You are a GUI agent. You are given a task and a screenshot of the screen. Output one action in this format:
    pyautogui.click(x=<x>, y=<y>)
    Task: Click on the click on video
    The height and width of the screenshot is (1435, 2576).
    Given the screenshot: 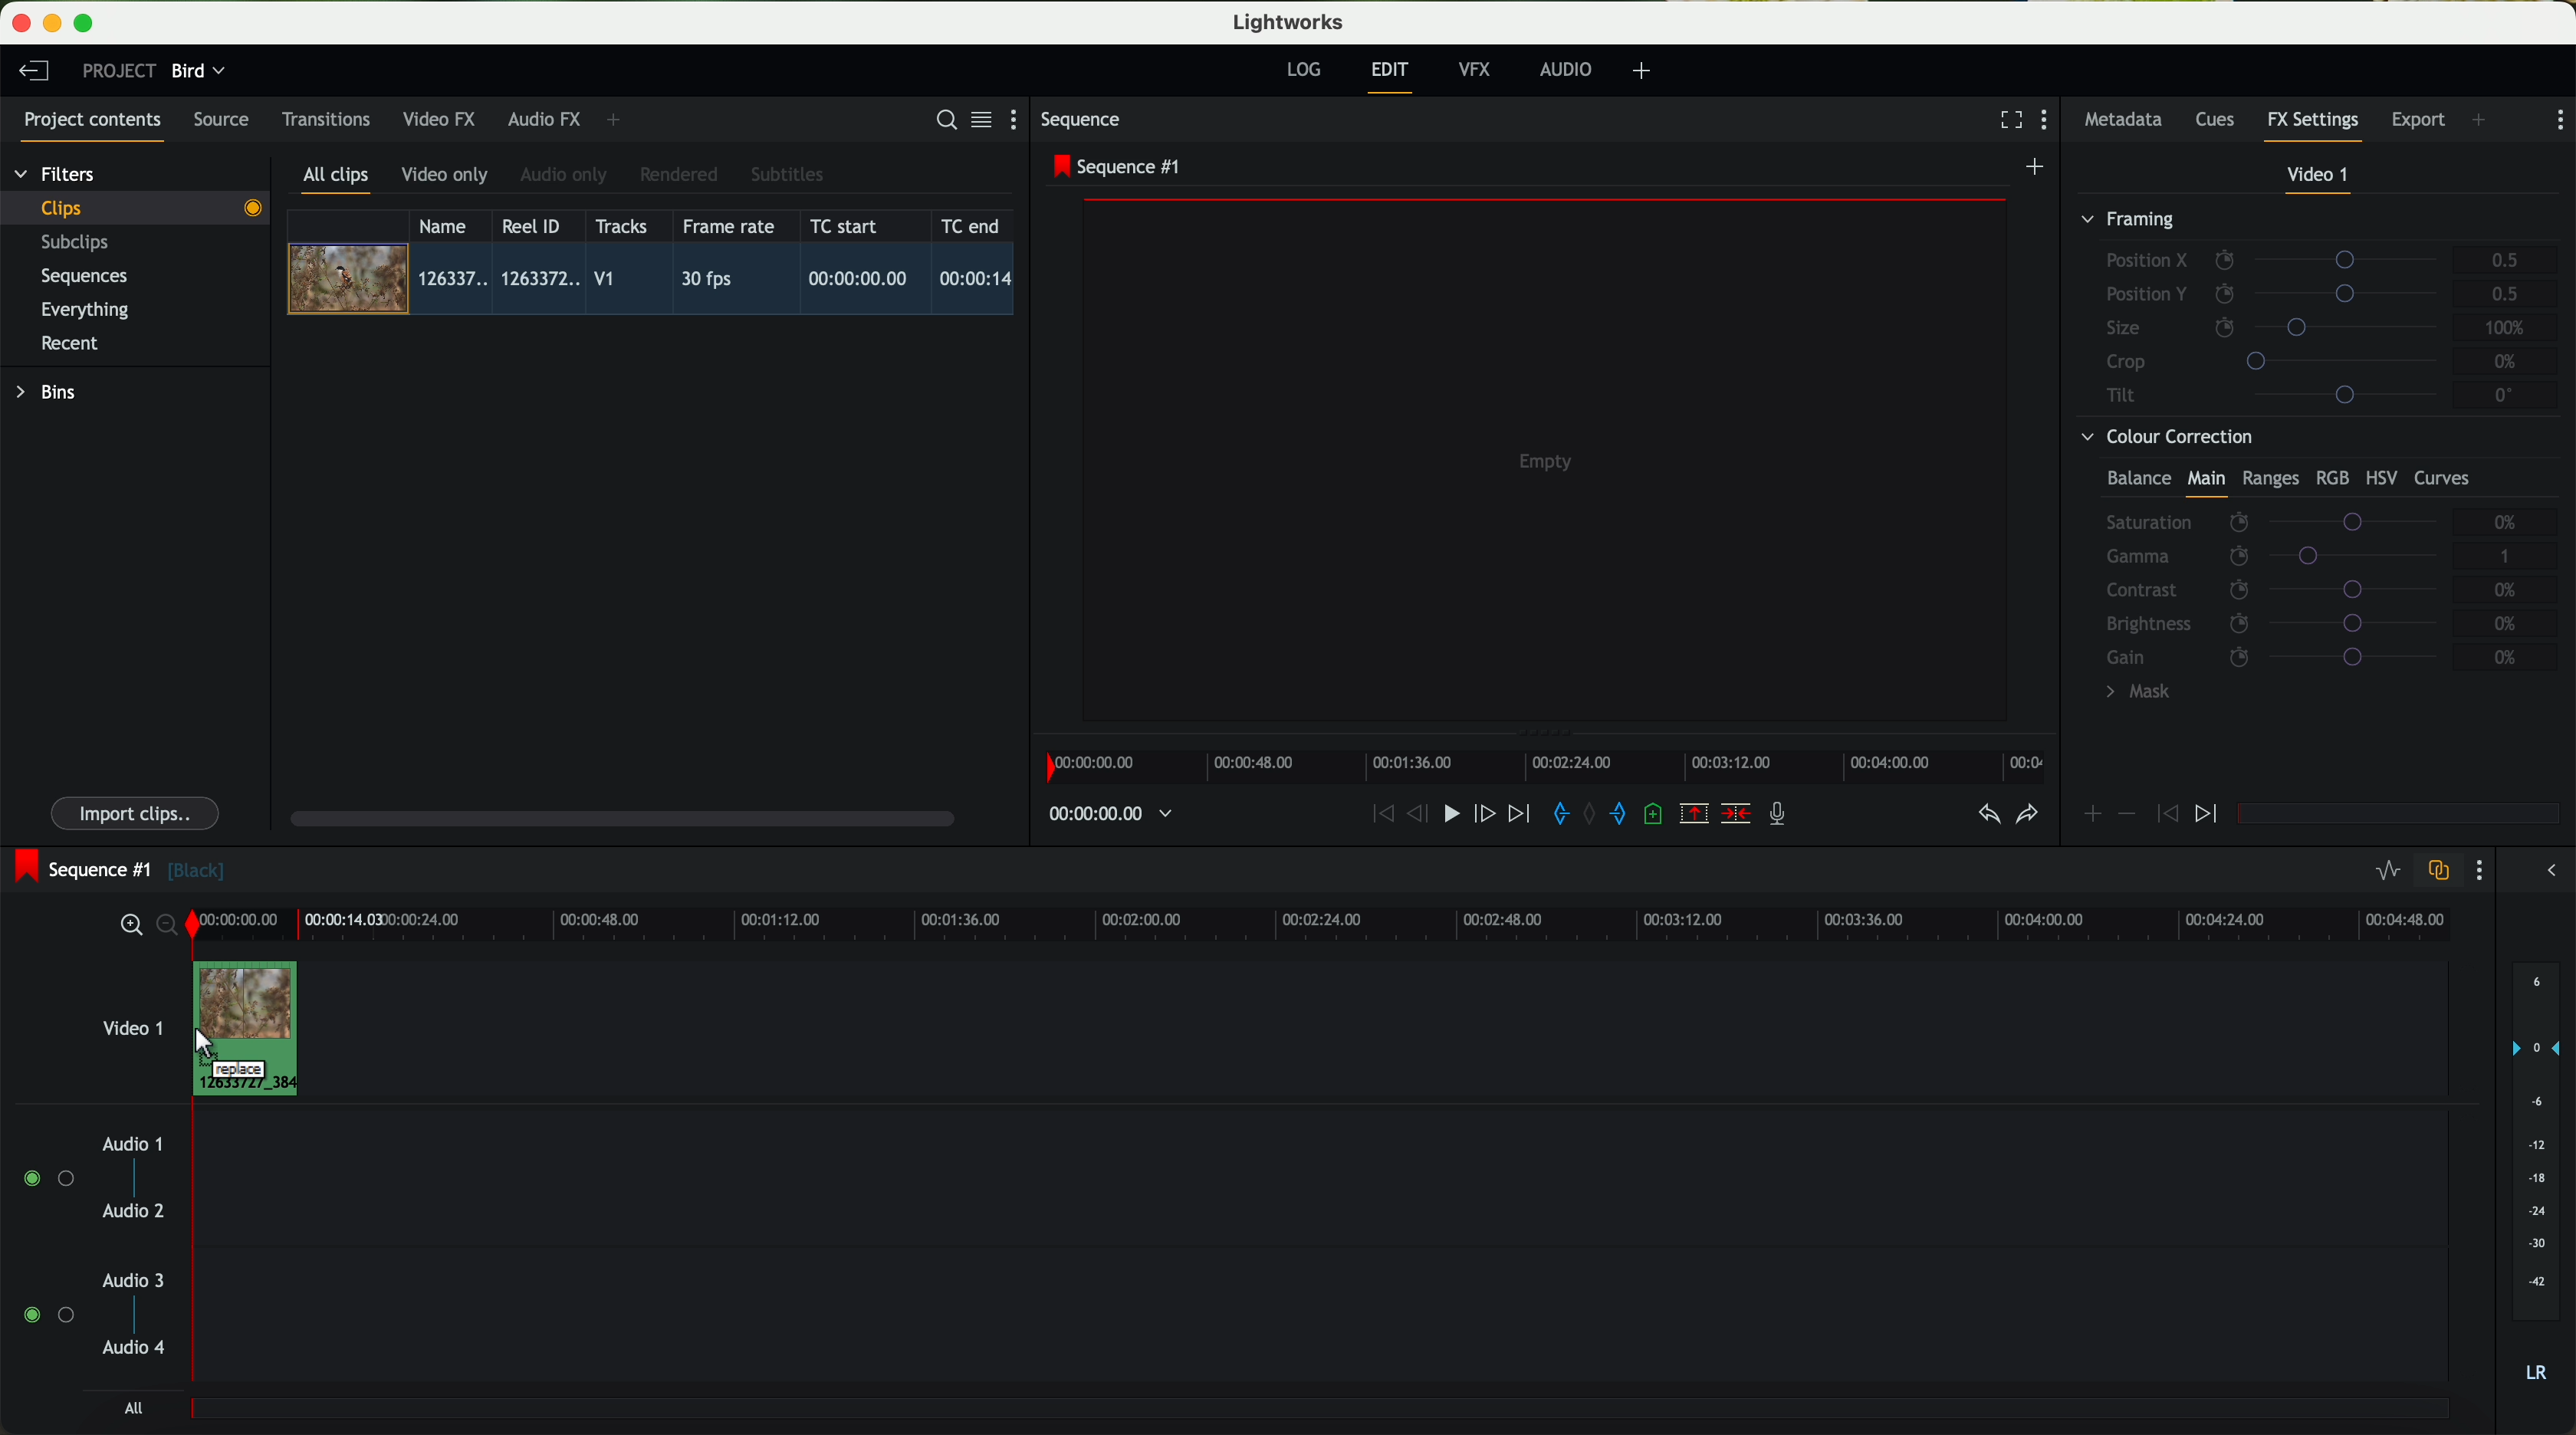 What is the action you would take?
    pyautogui.click(x=657, y=282)
    